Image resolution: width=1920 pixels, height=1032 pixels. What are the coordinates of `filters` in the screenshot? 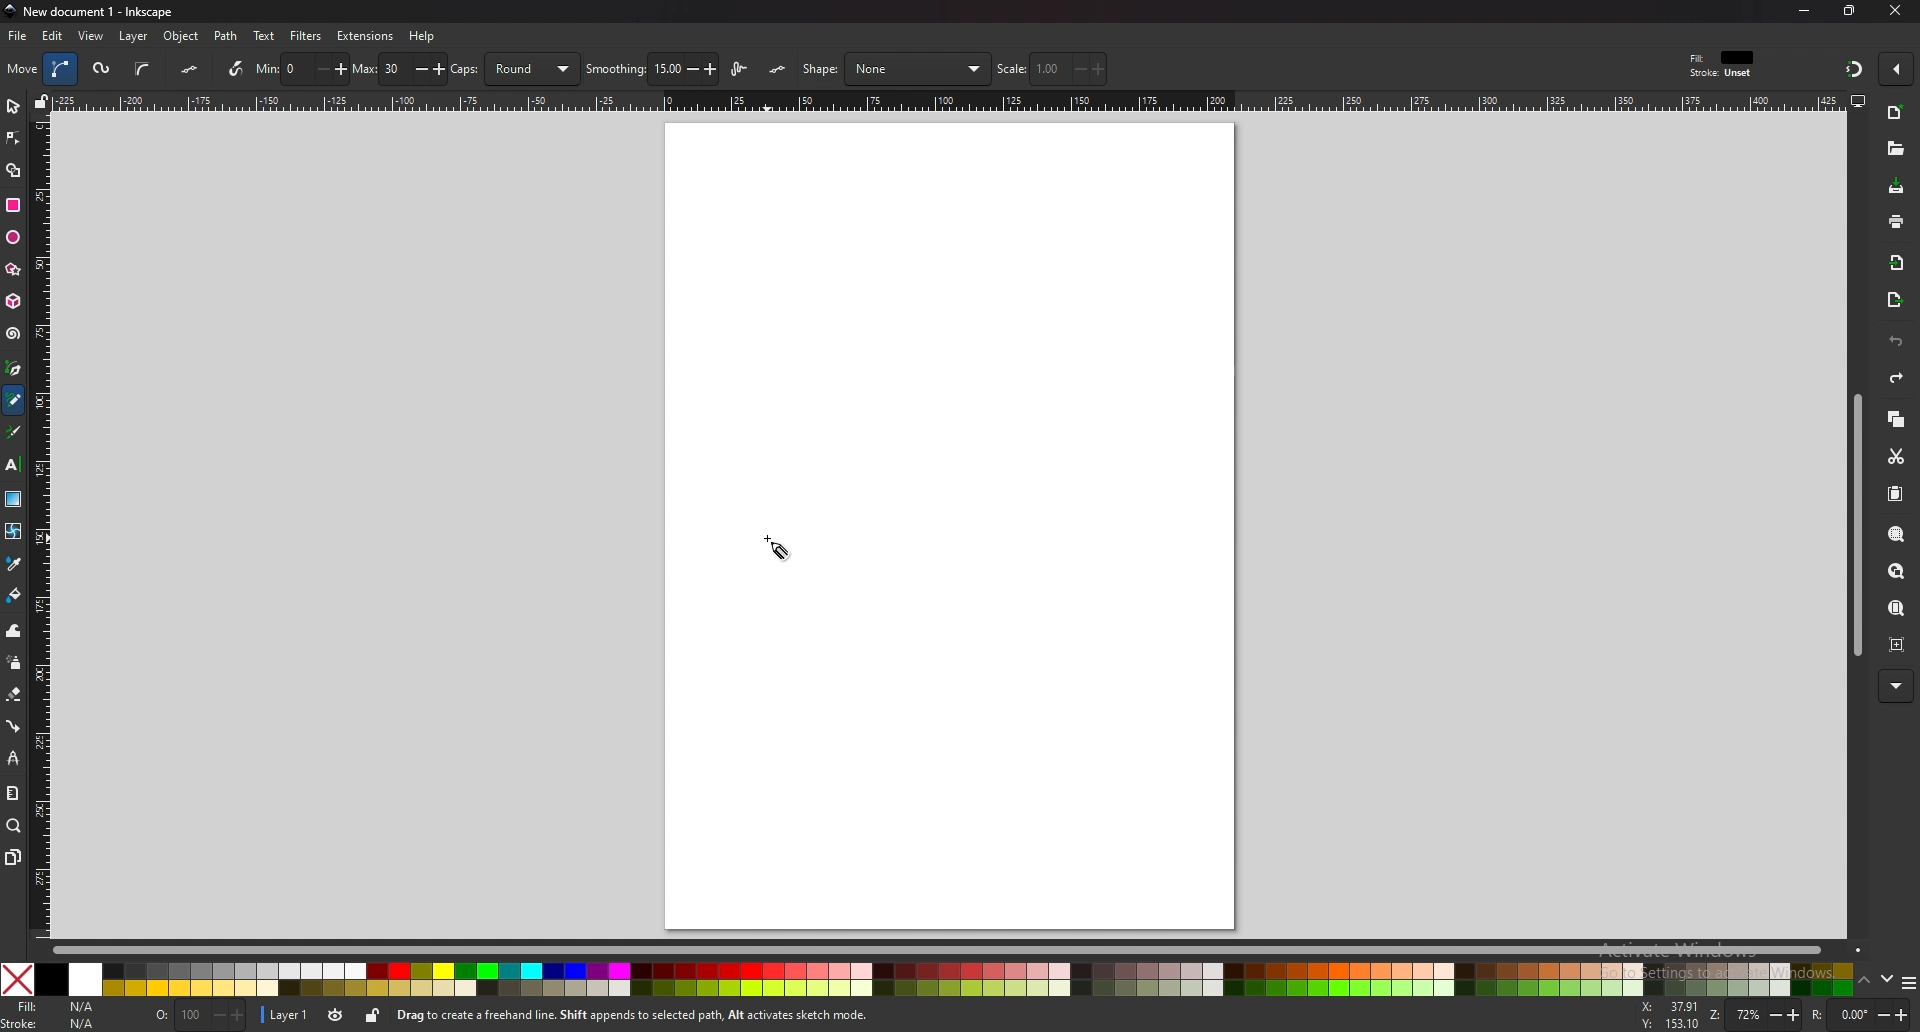 It's located at (305, 37).